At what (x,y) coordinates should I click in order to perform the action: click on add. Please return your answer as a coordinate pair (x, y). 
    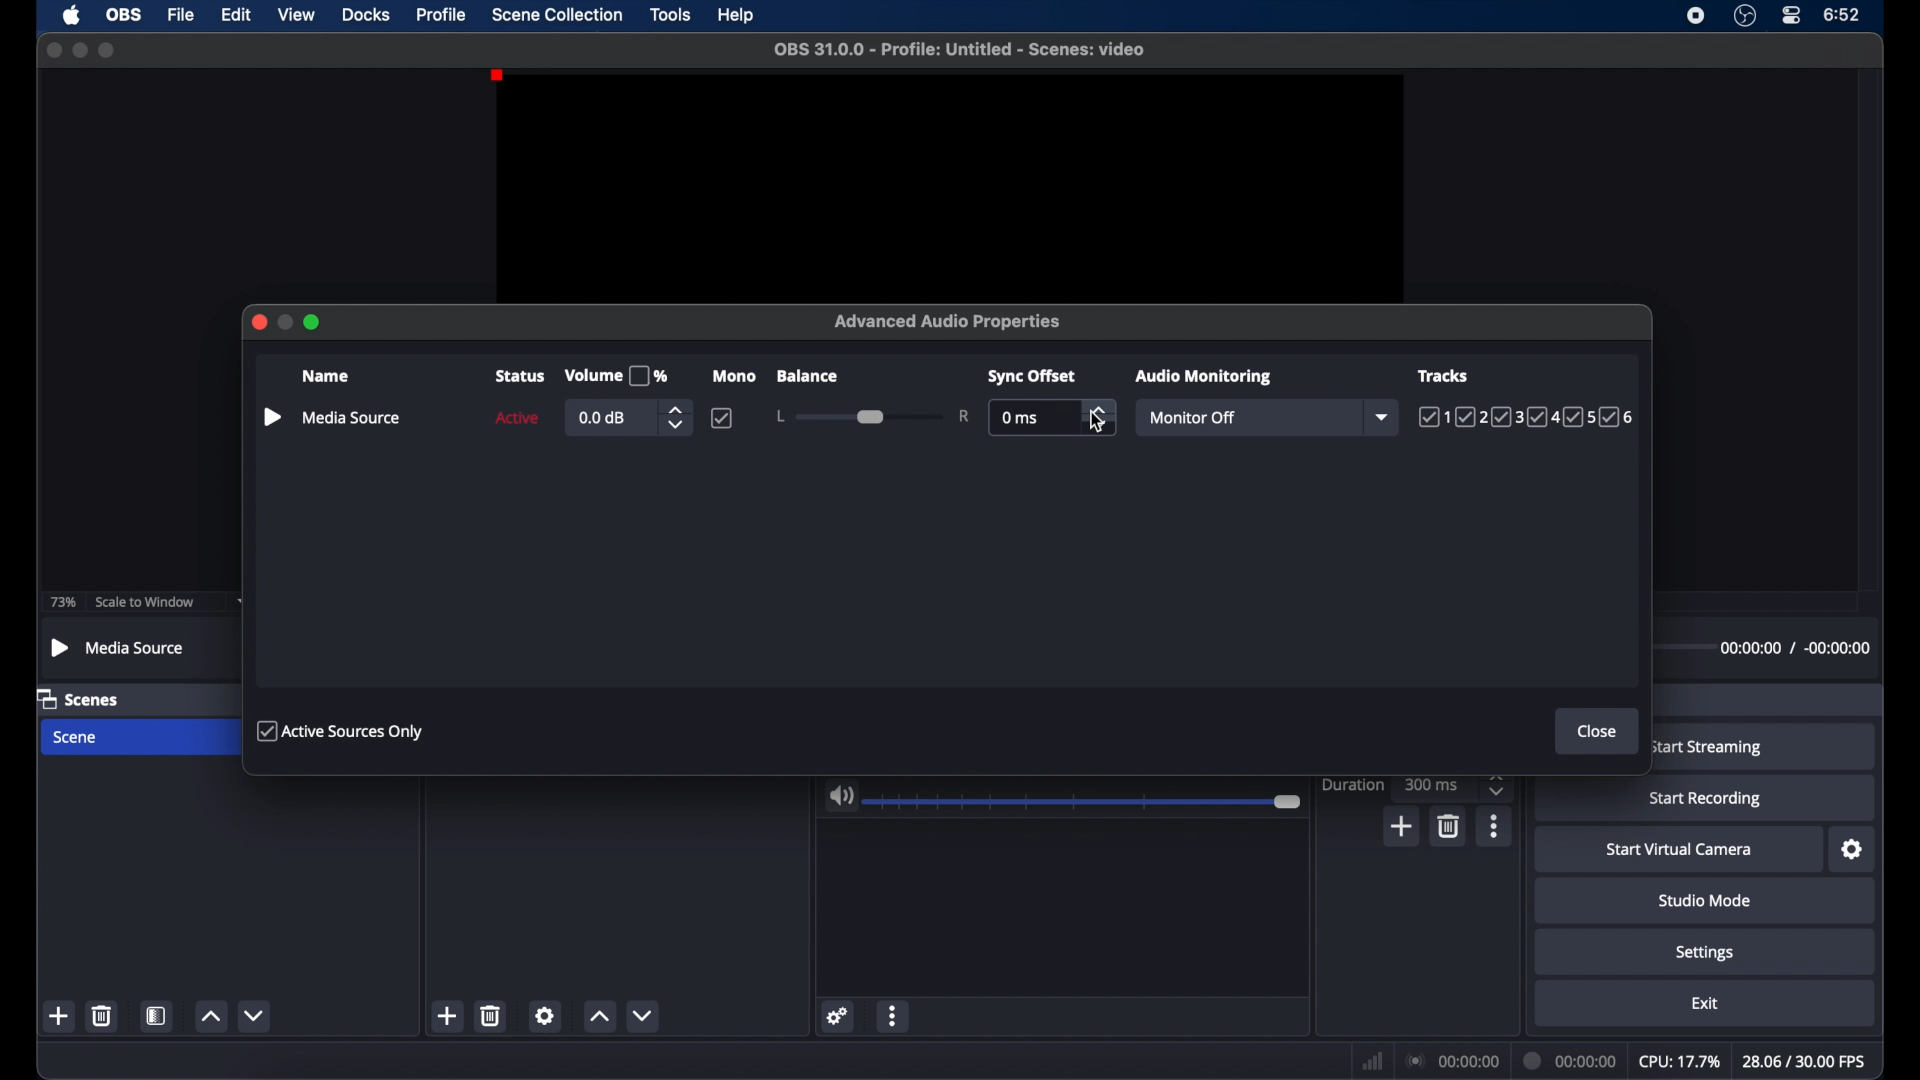
    Looking at the image, I should click on (60, 1015).